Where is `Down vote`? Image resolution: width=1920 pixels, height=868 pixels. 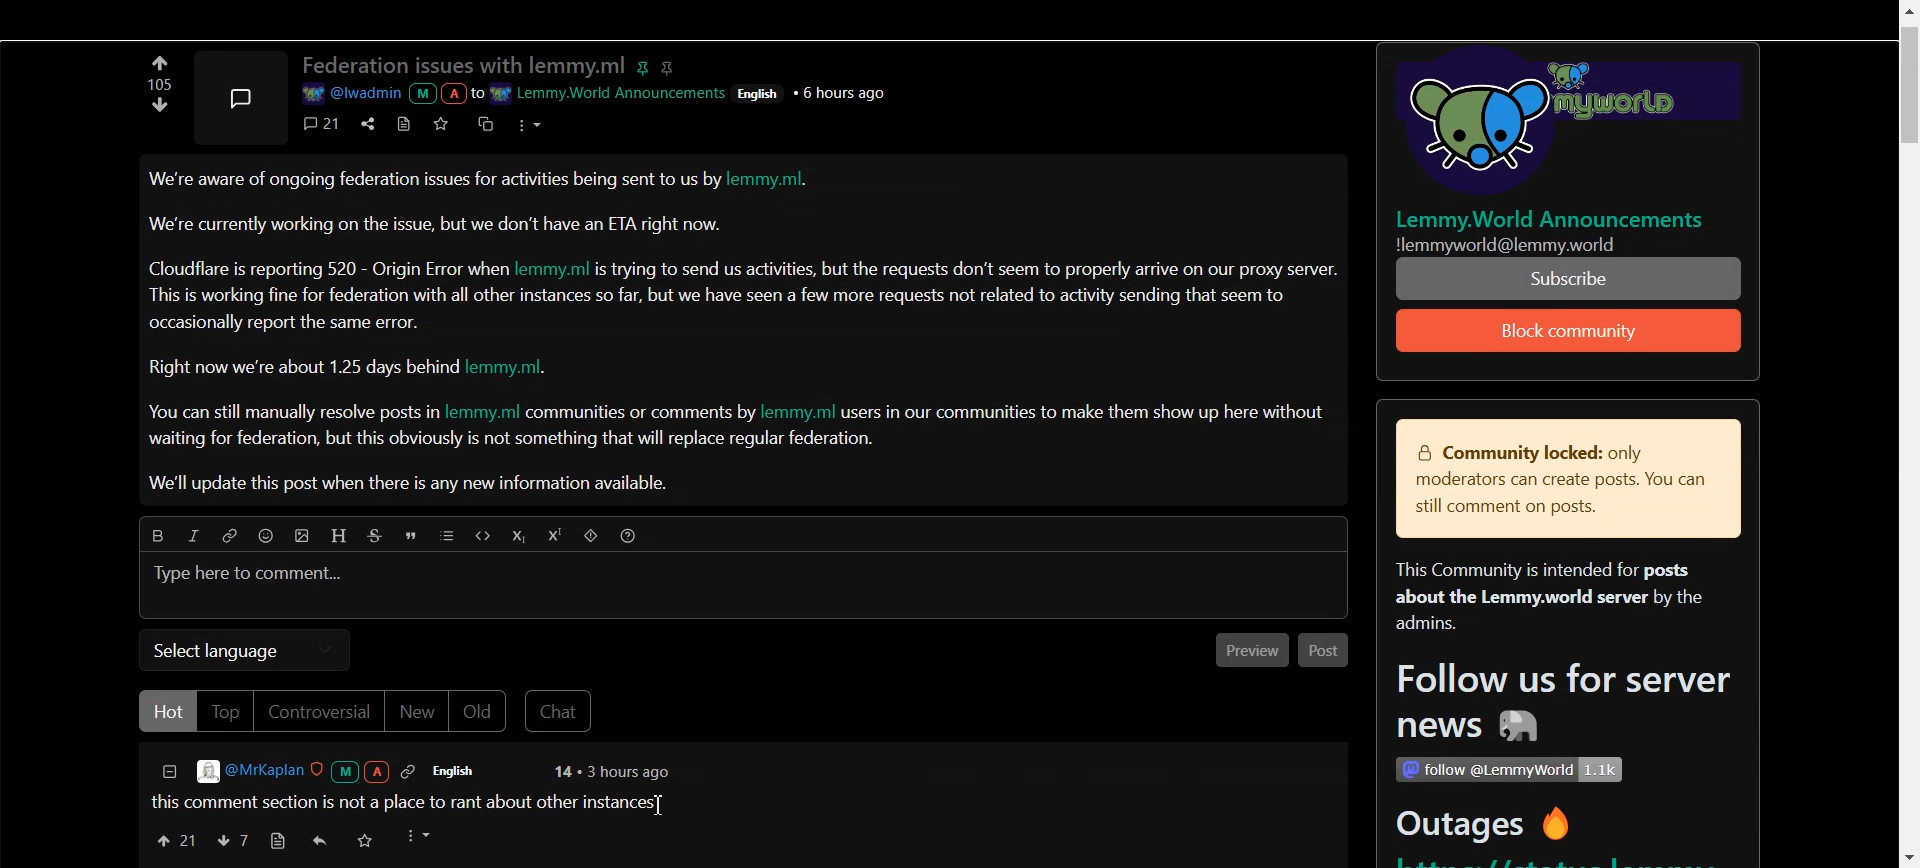 Down vote is located at coordinates (160, 62).